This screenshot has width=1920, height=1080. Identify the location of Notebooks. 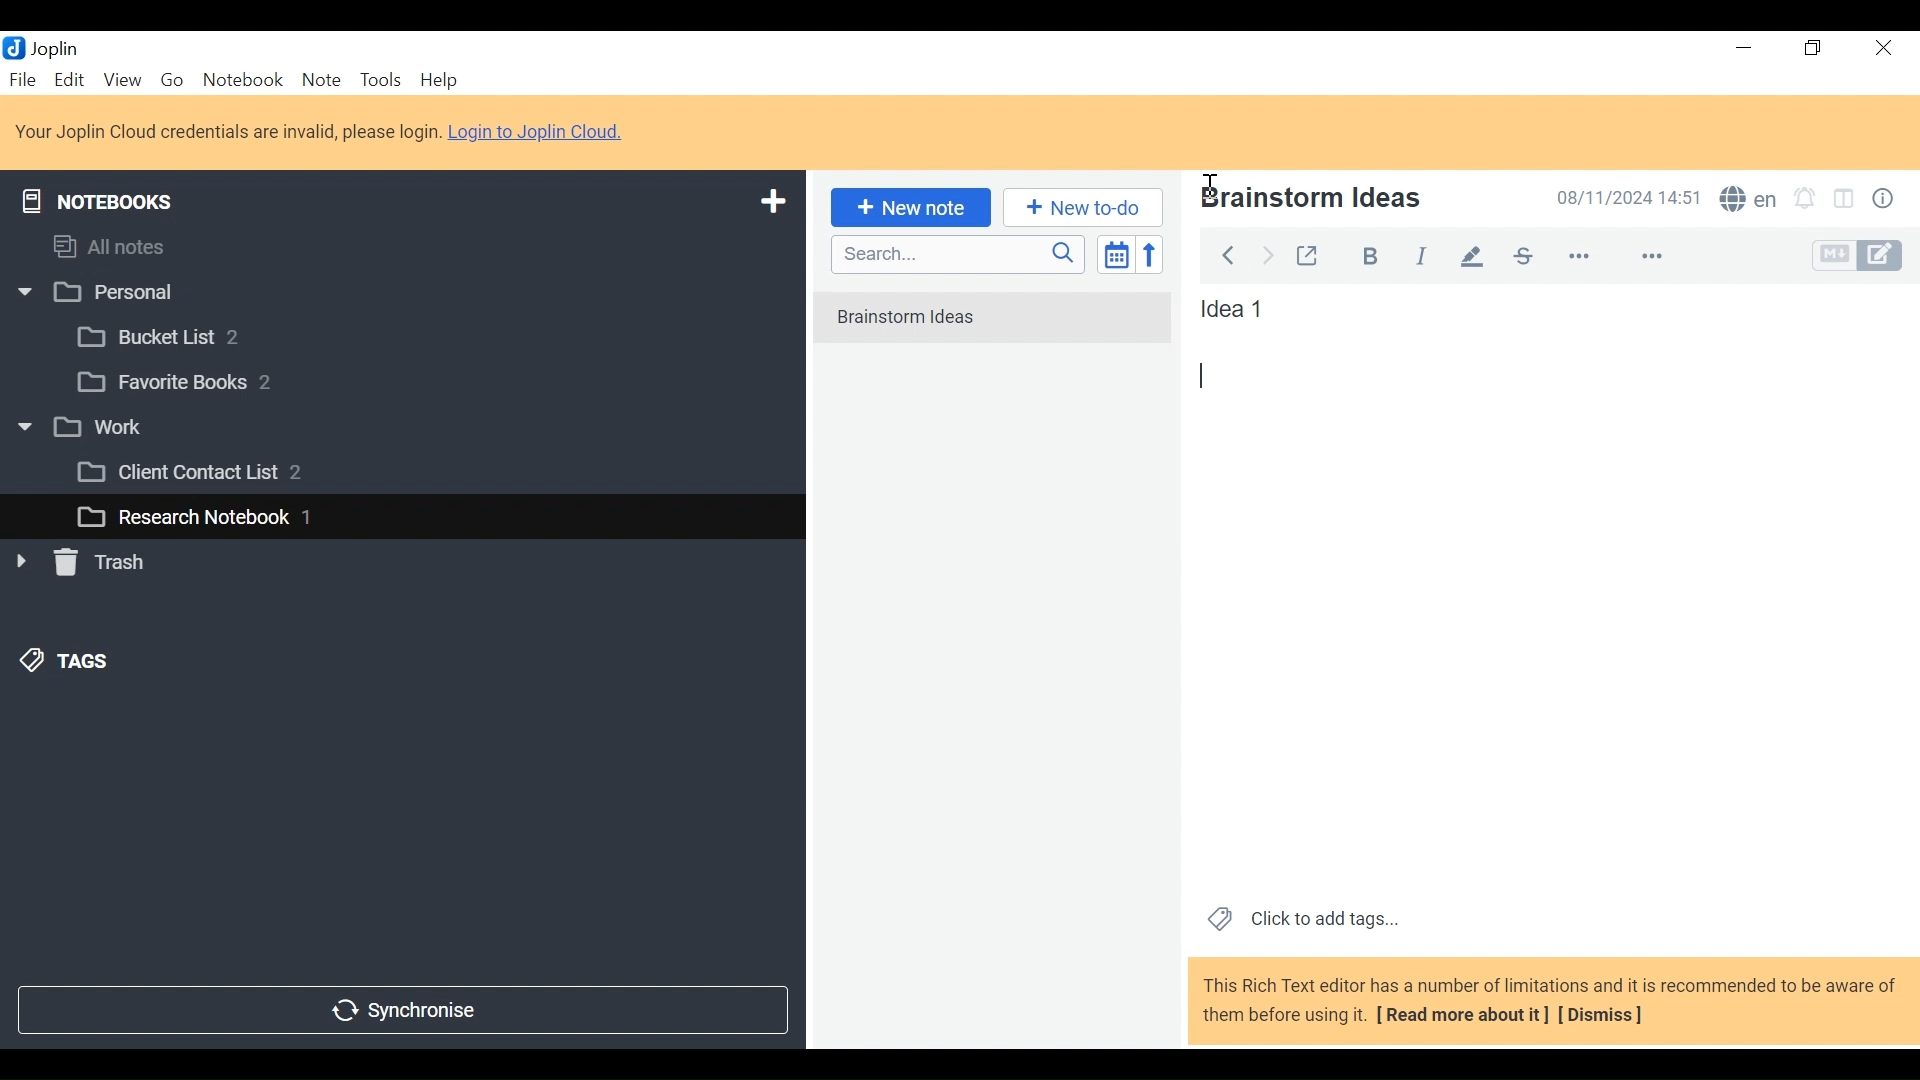
(112, 197).